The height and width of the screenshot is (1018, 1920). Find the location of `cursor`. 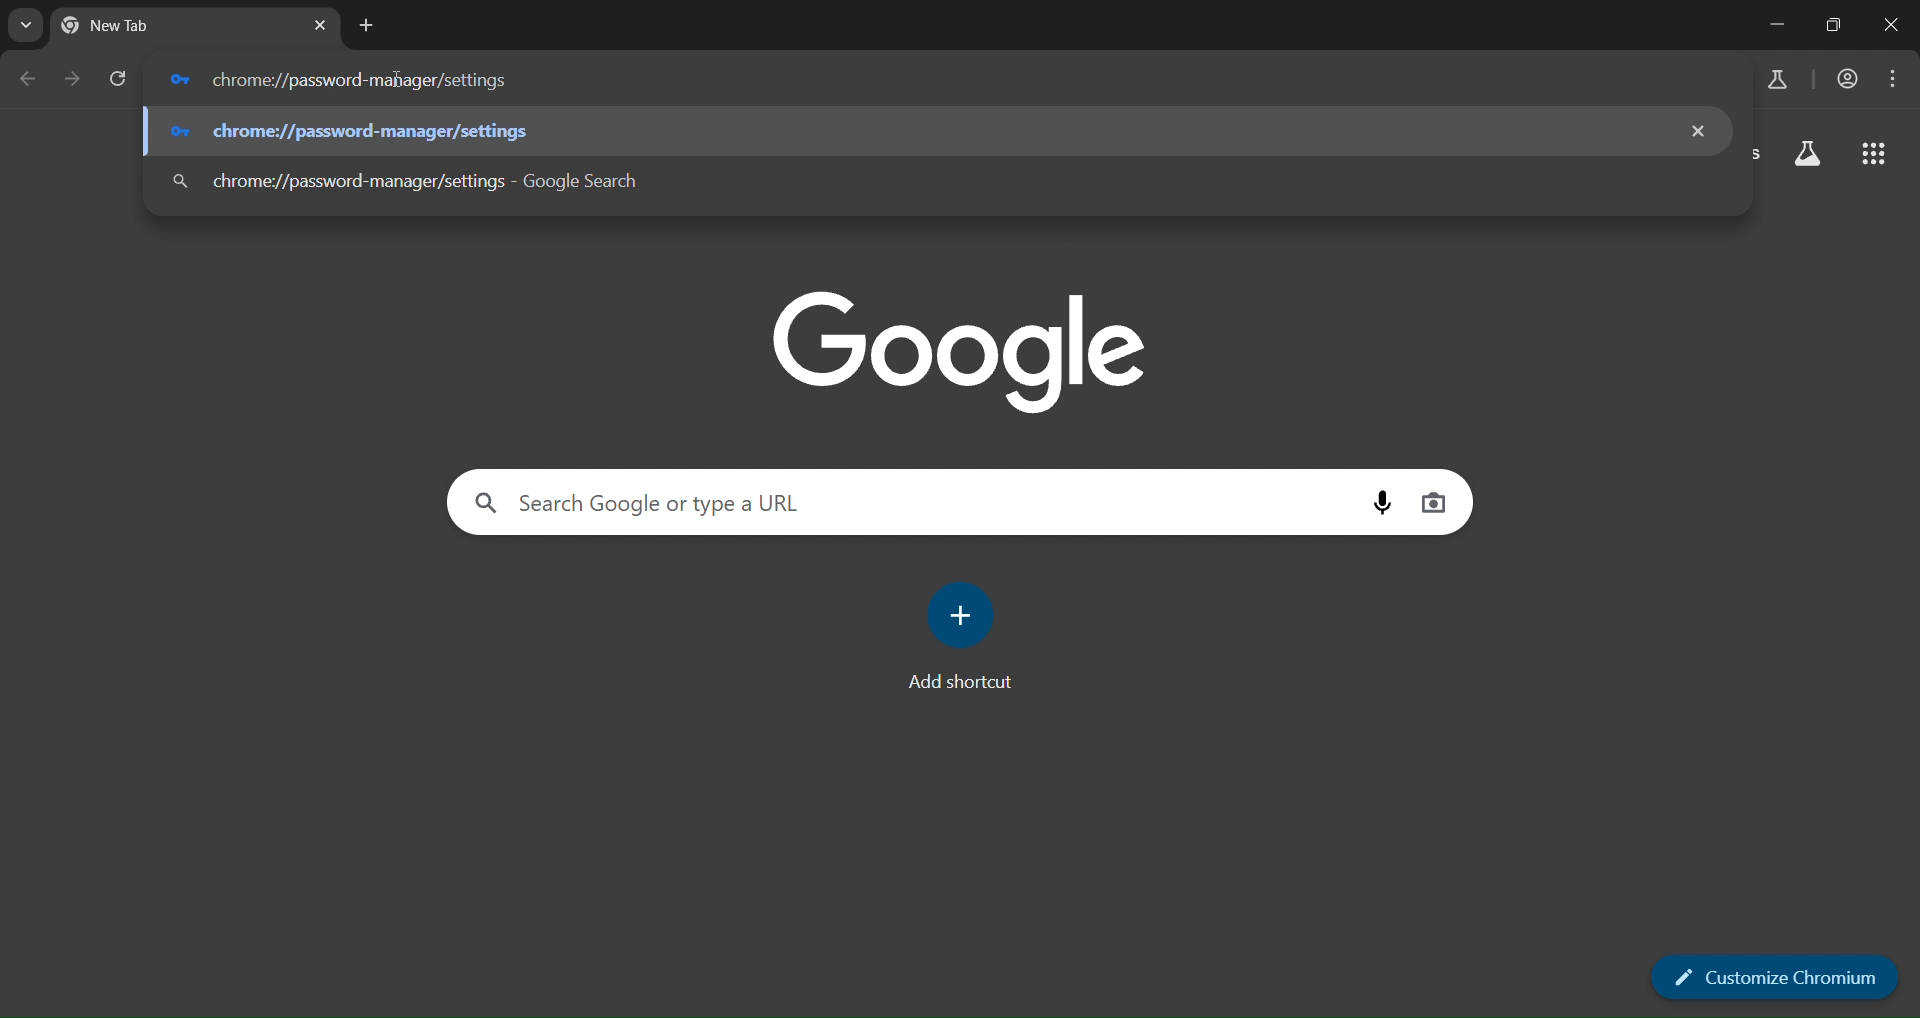

cursor is located at coordinates (402, 82).